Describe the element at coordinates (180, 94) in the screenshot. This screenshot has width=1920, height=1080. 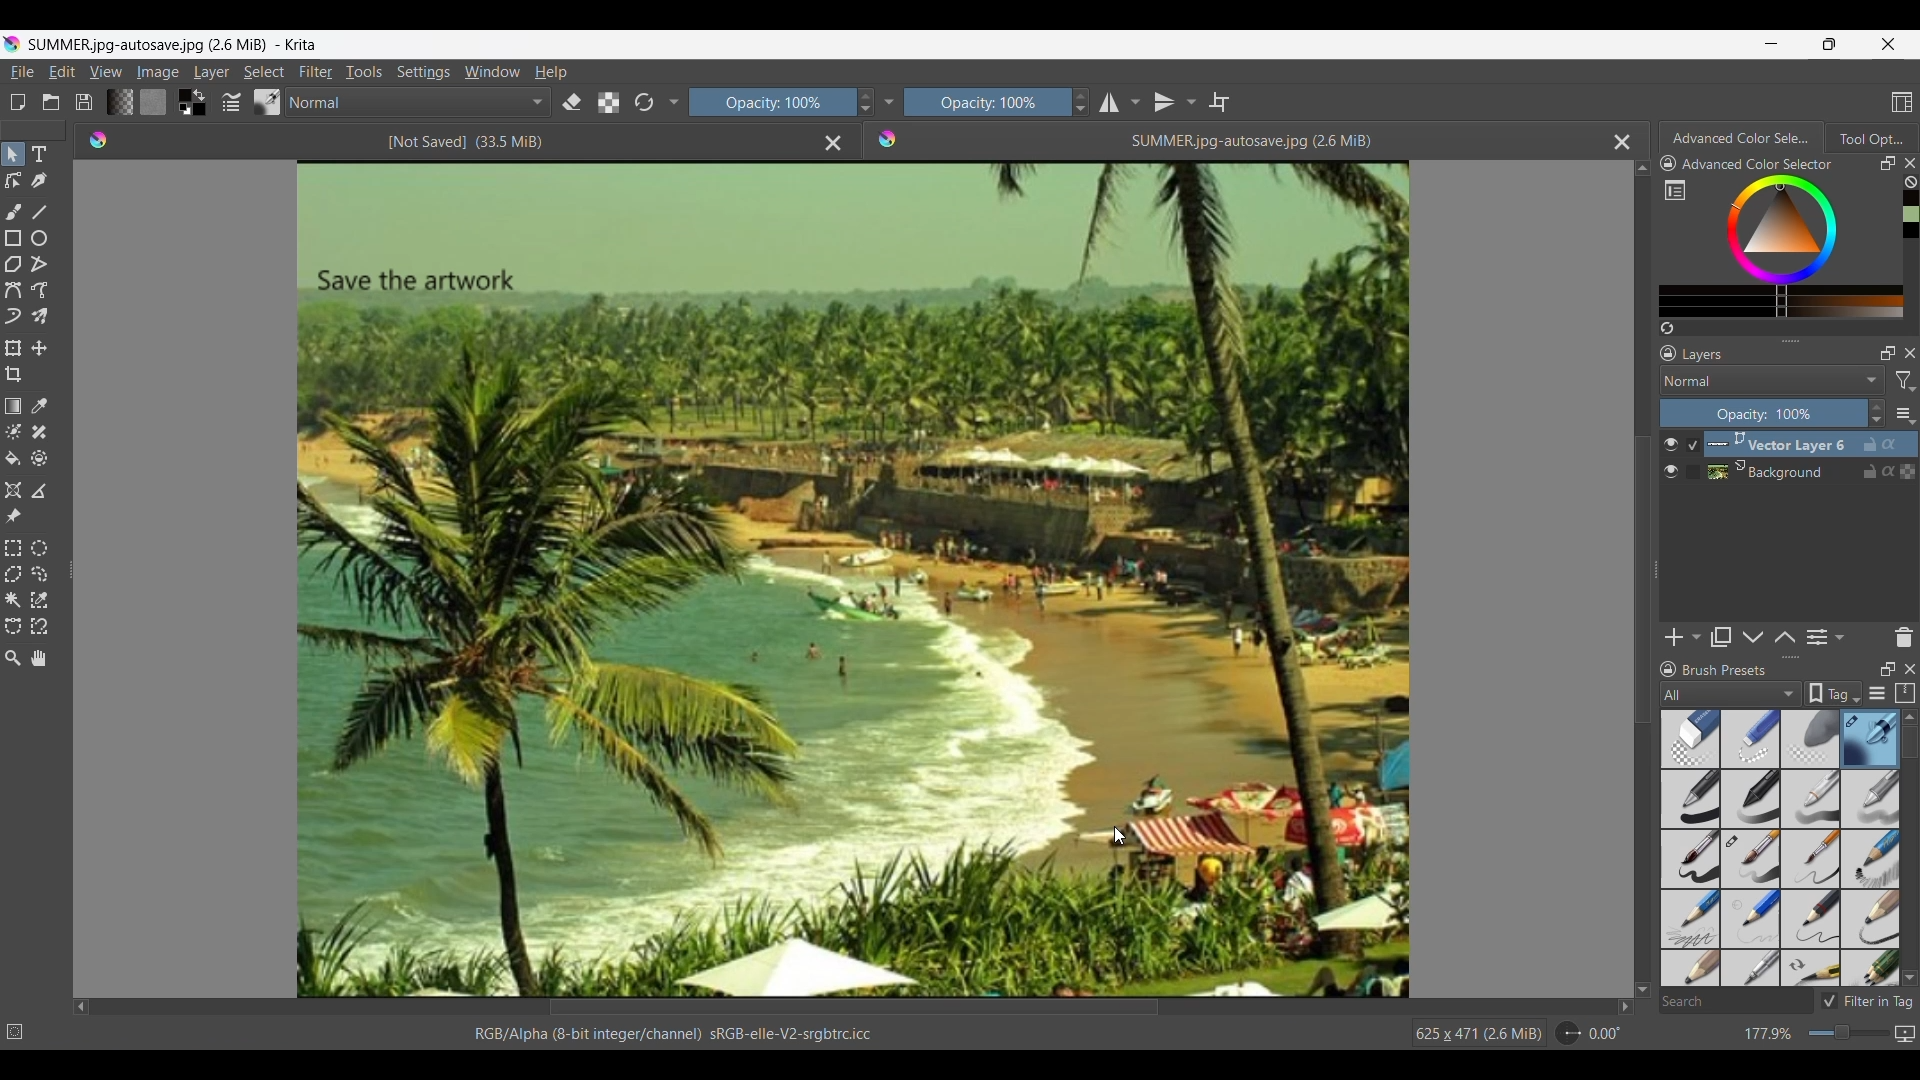
I see `Foreground color` at that location.